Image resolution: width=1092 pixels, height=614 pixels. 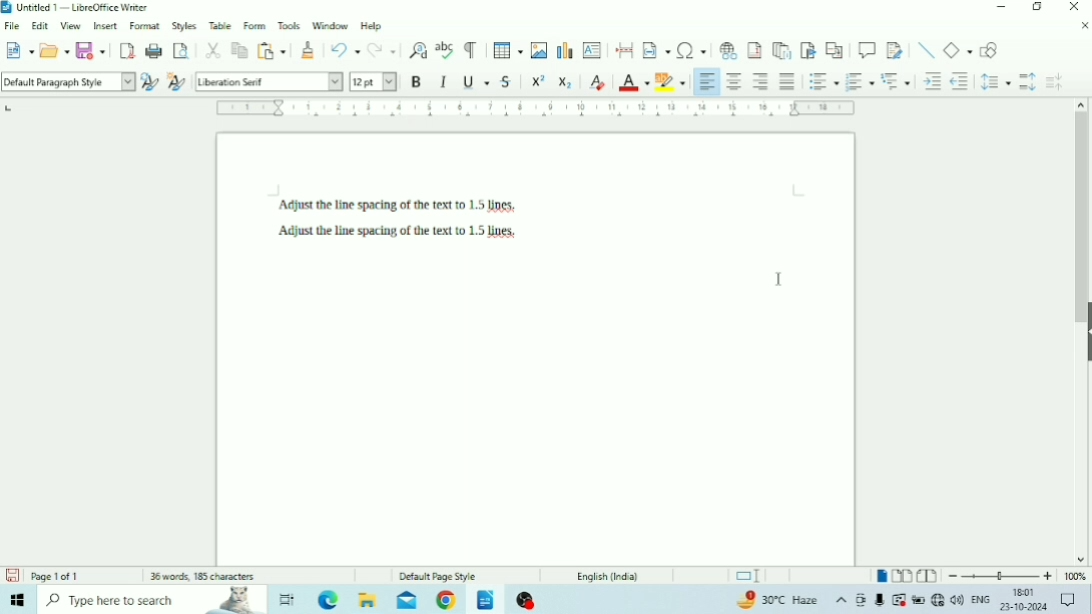 What do you see at coordinates (345, 49) in the screenshot?
I see `Undo` at bounding box center [345, 49].